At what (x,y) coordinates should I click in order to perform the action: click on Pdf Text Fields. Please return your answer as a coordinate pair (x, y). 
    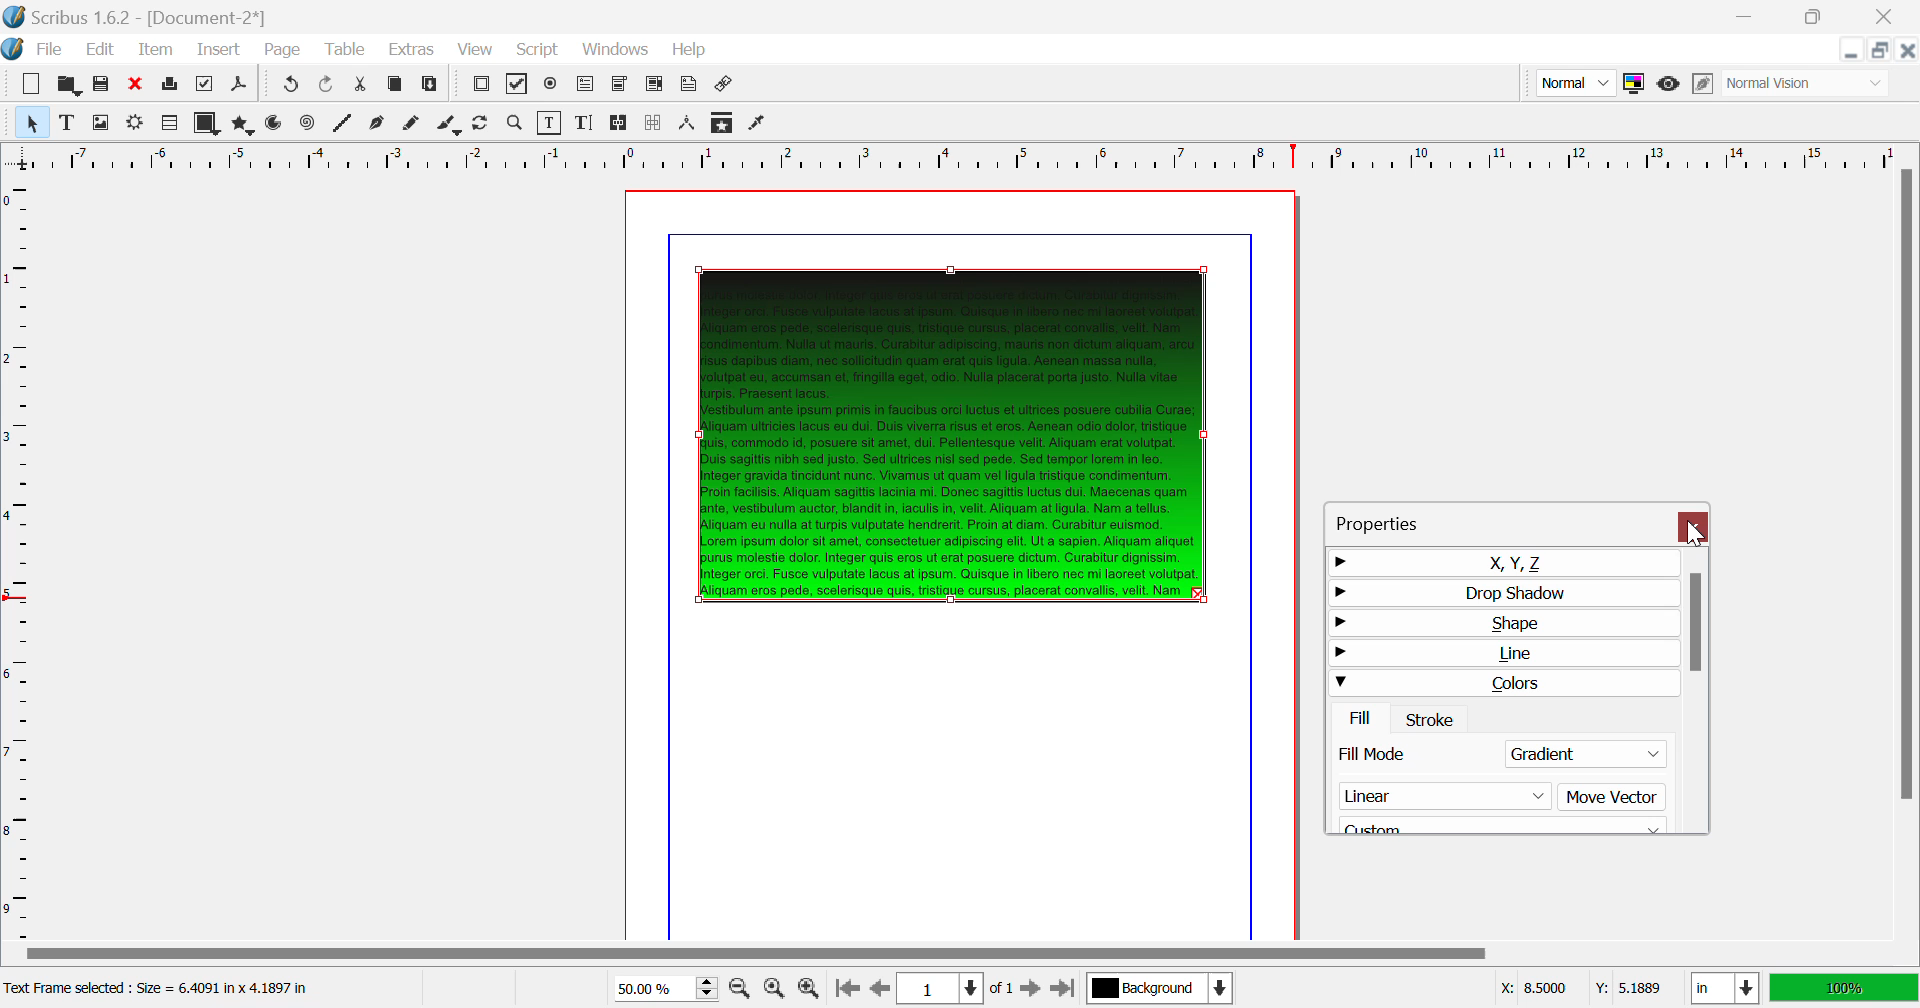
    Looking at the image, I should click on (586, 85).